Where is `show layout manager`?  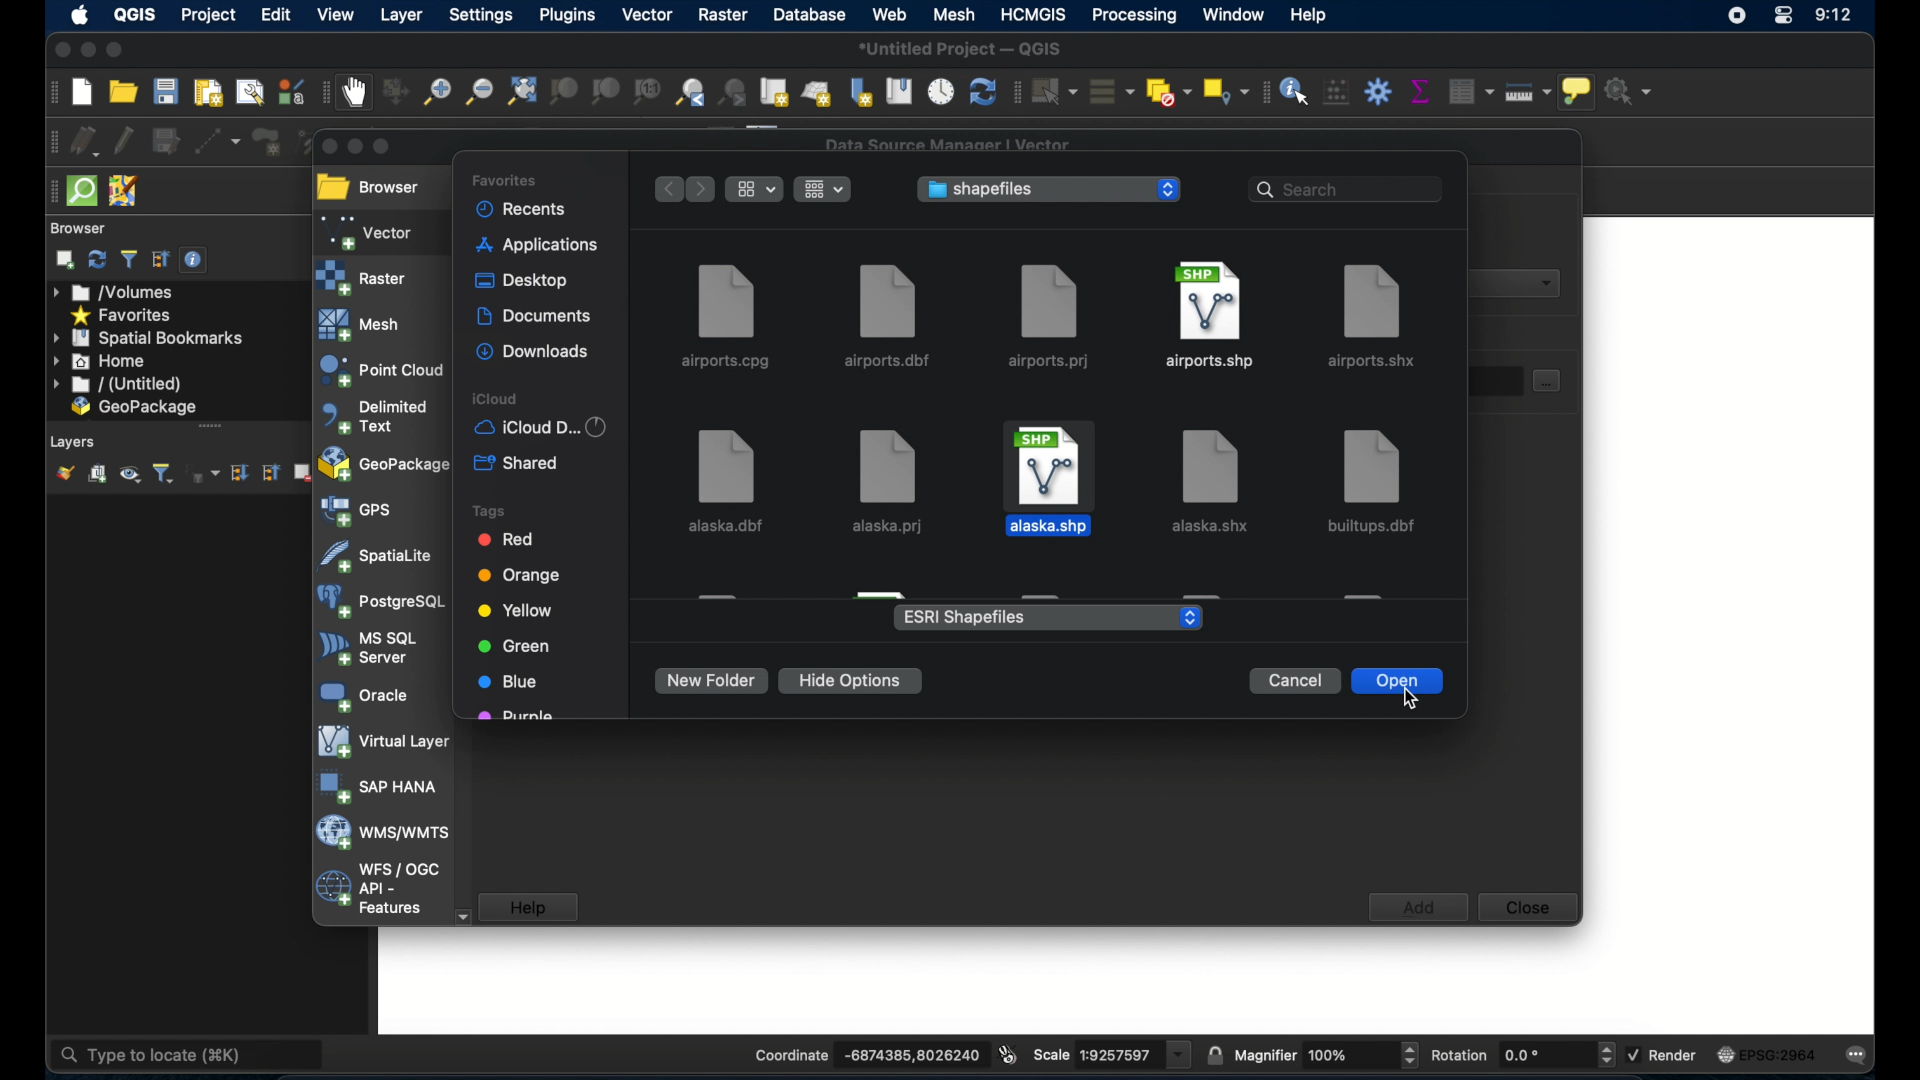
show layout manager is located at coordinates (248, 91).